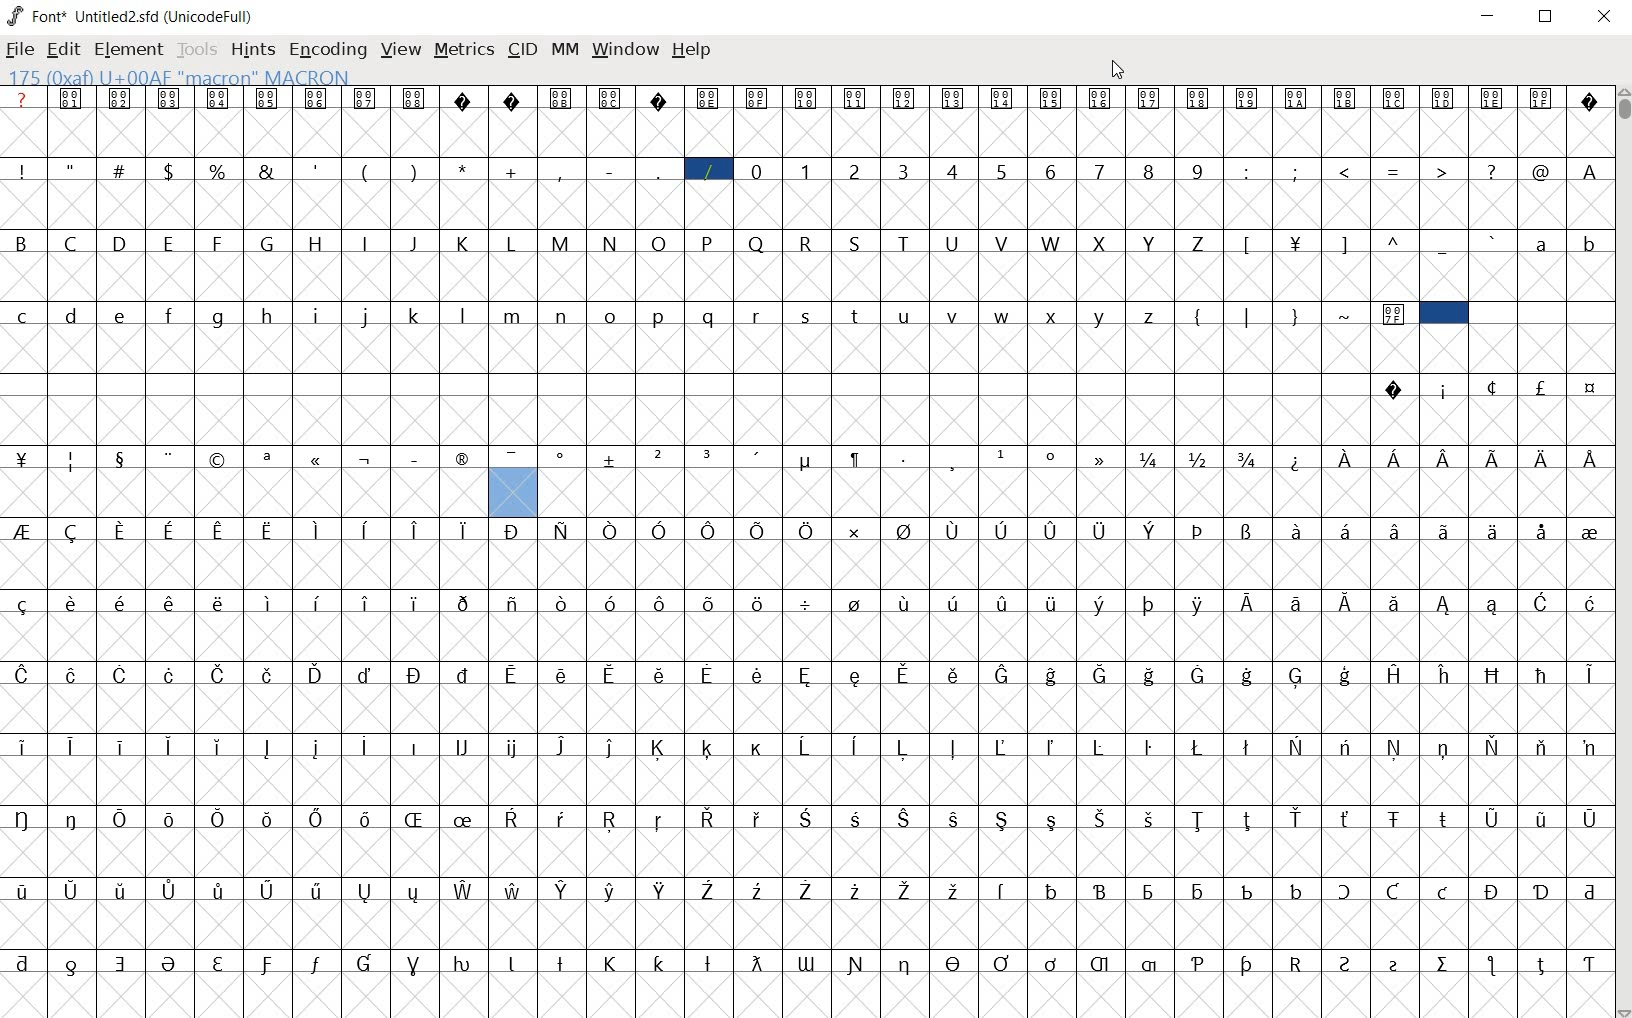 Image resolution: width=1632 pixels, height=1018 pixels. I want to click on 2, so click(857, 171).